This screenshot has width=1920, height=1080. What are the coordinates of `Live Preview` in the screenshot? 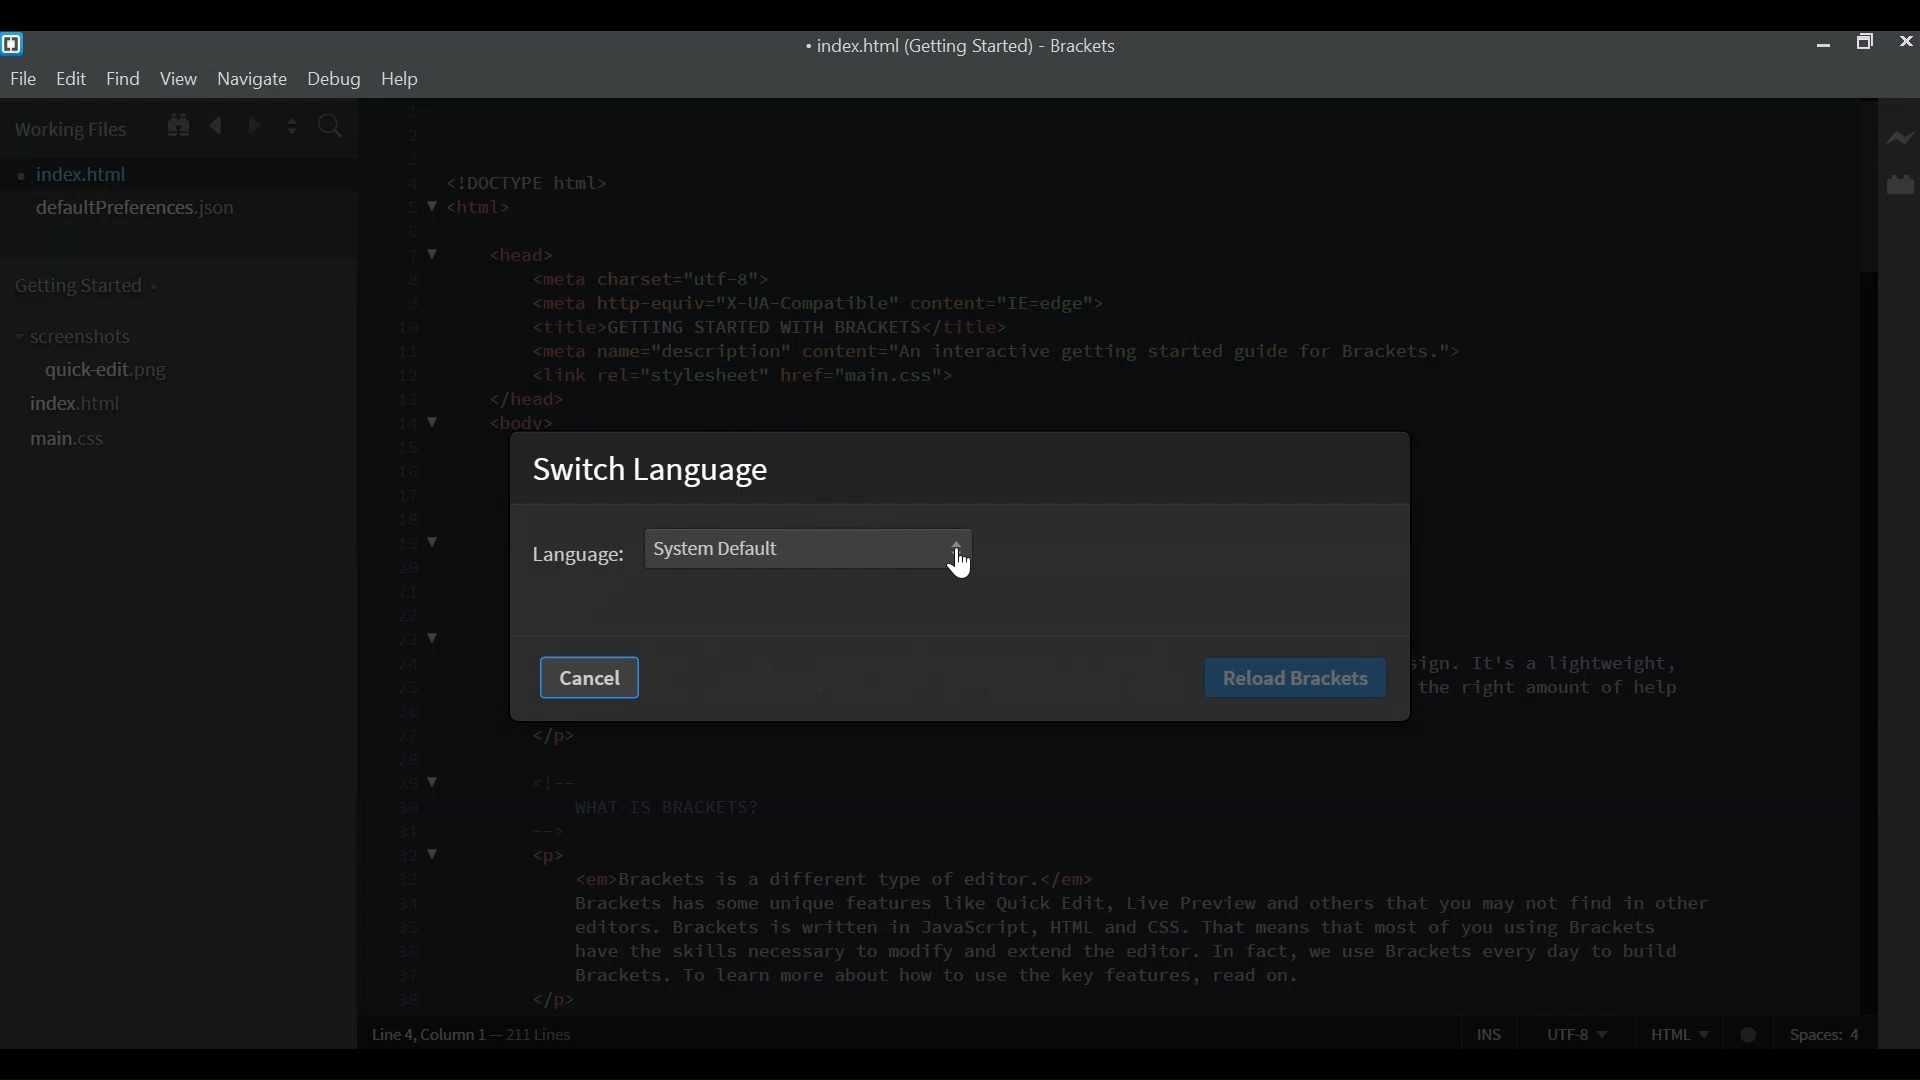 It's located at (1901, 139).